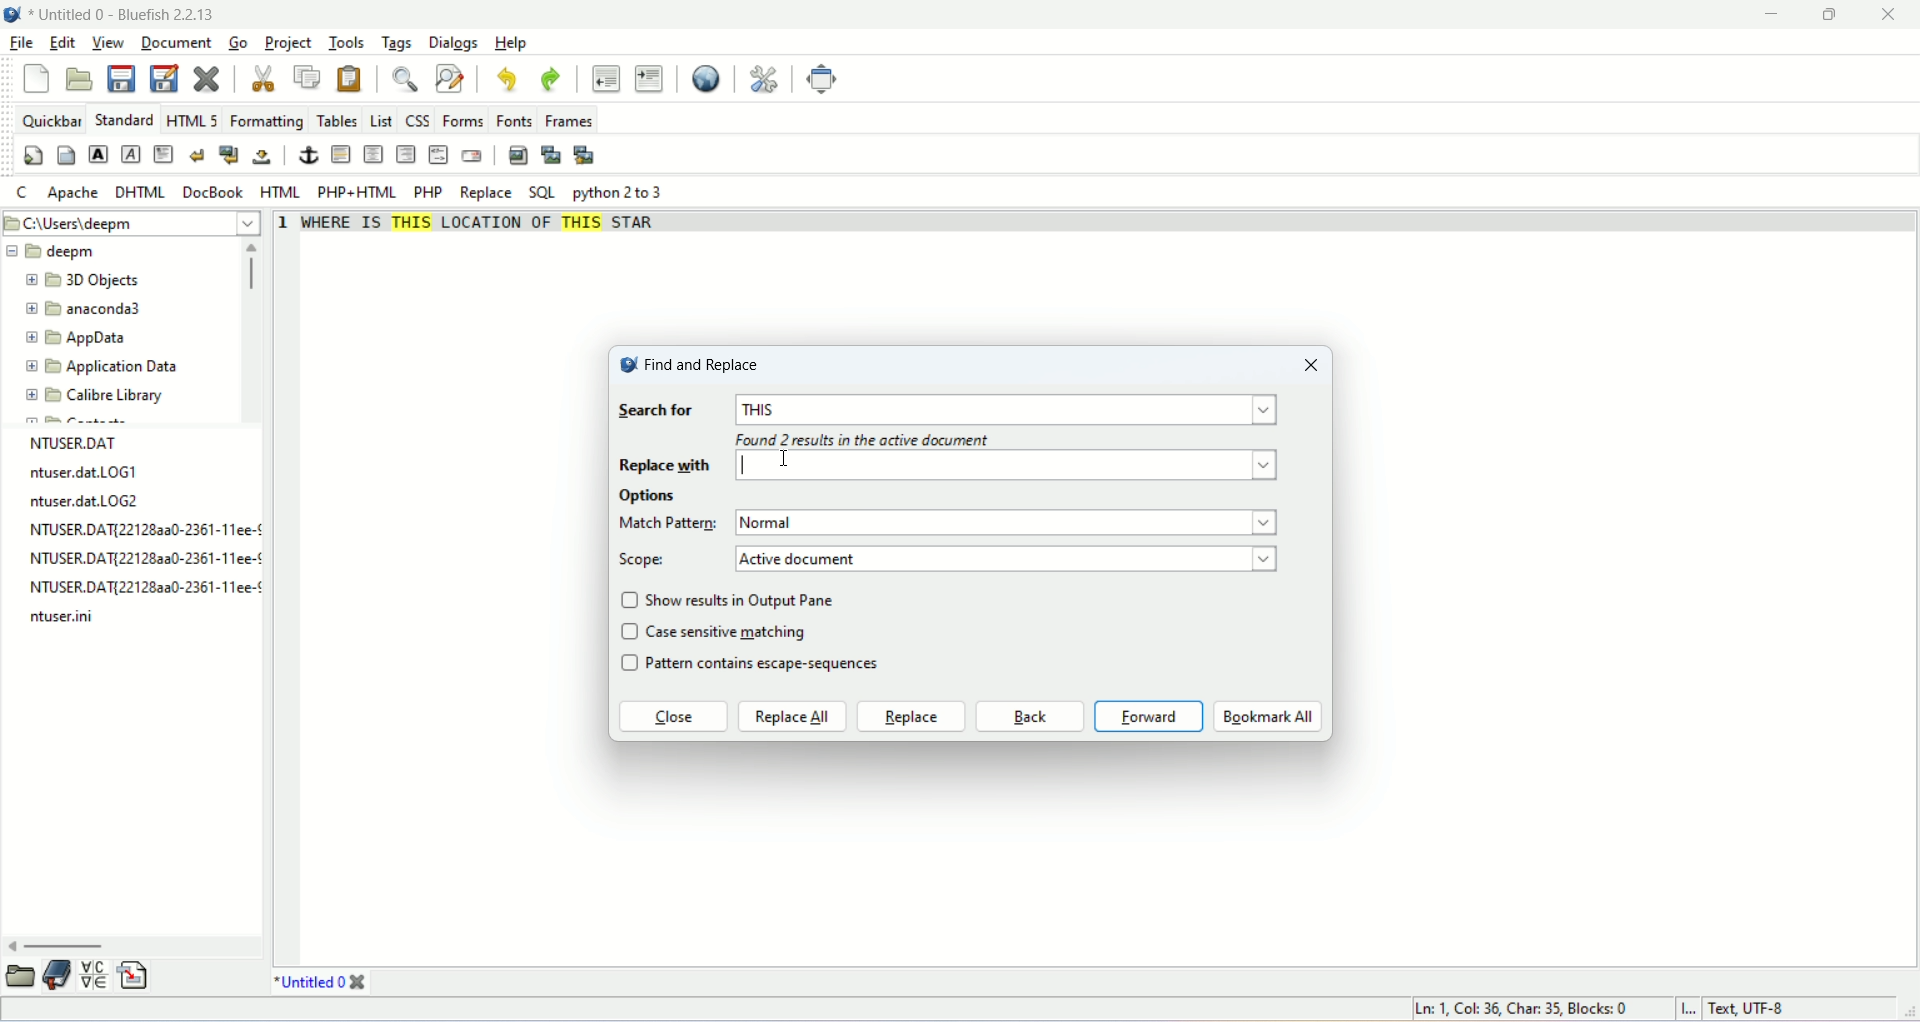  I want to click on anaconda3, so click(85, 310).